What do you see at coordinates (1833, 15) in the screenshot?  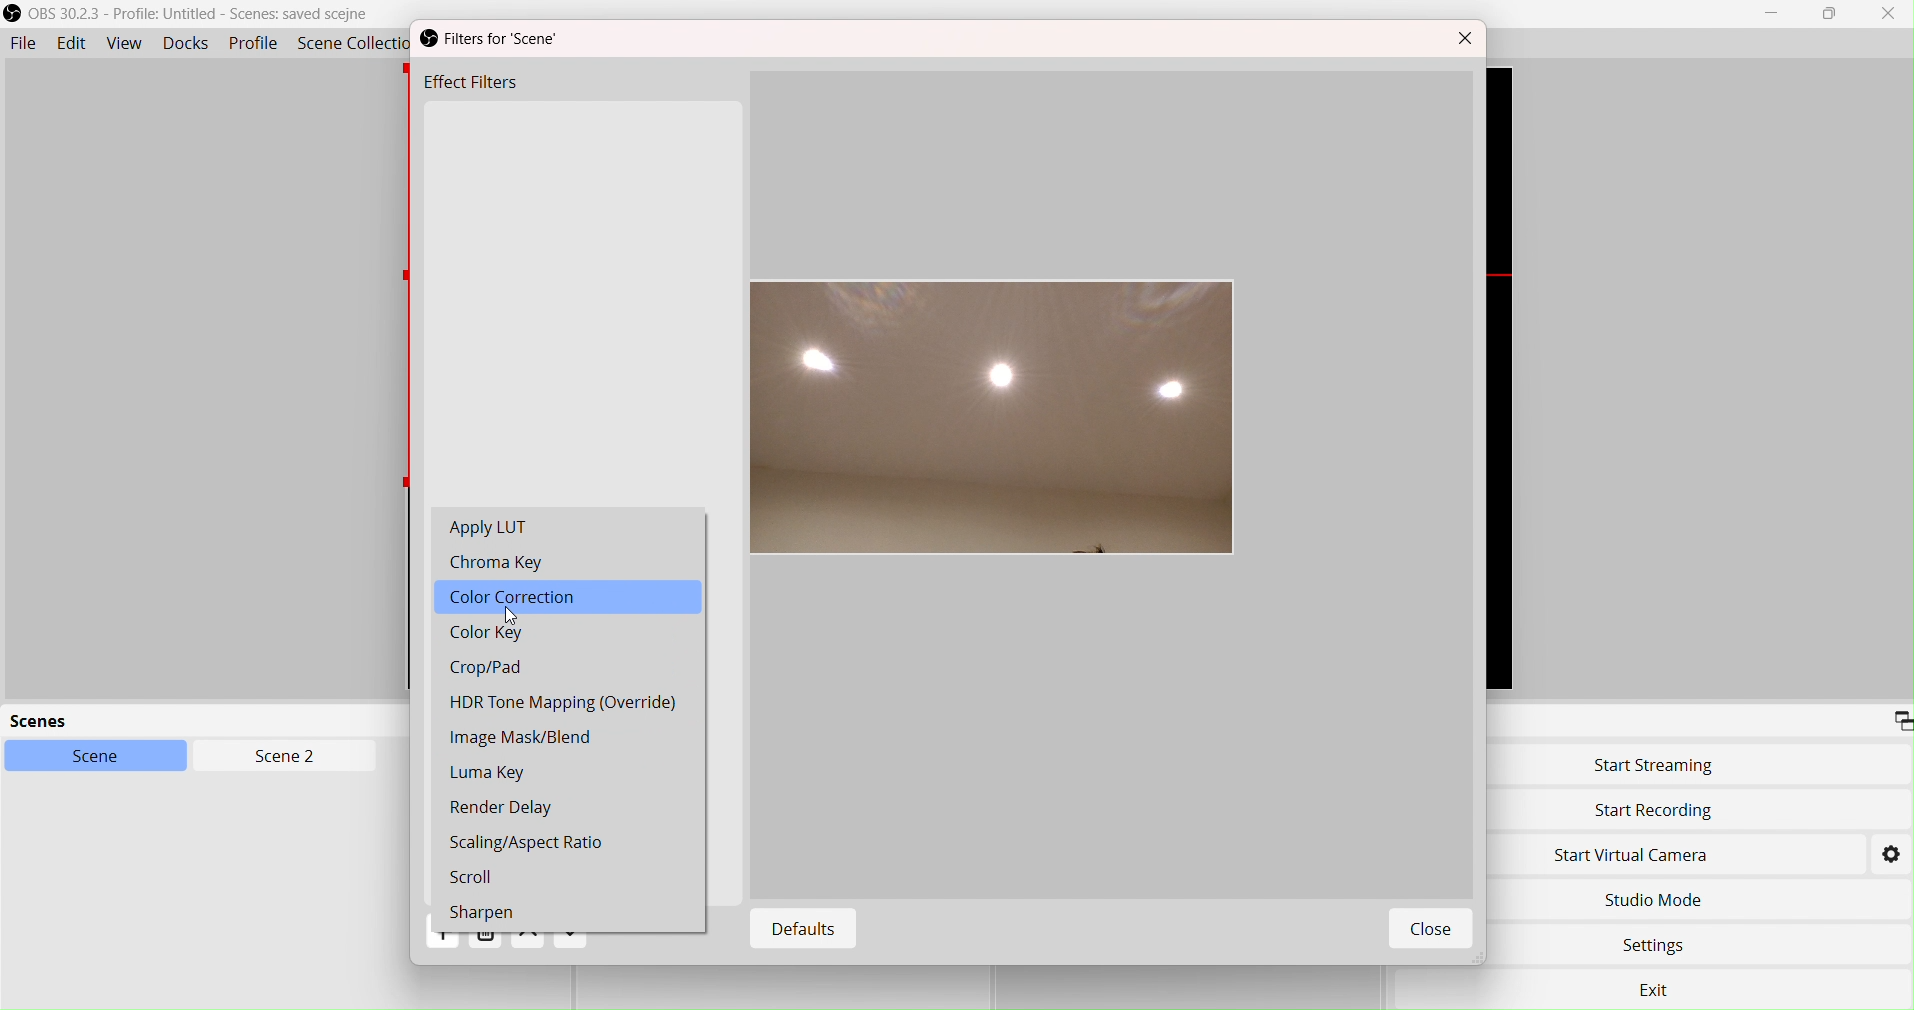 I see `box` at bounding box center [1833, 15].